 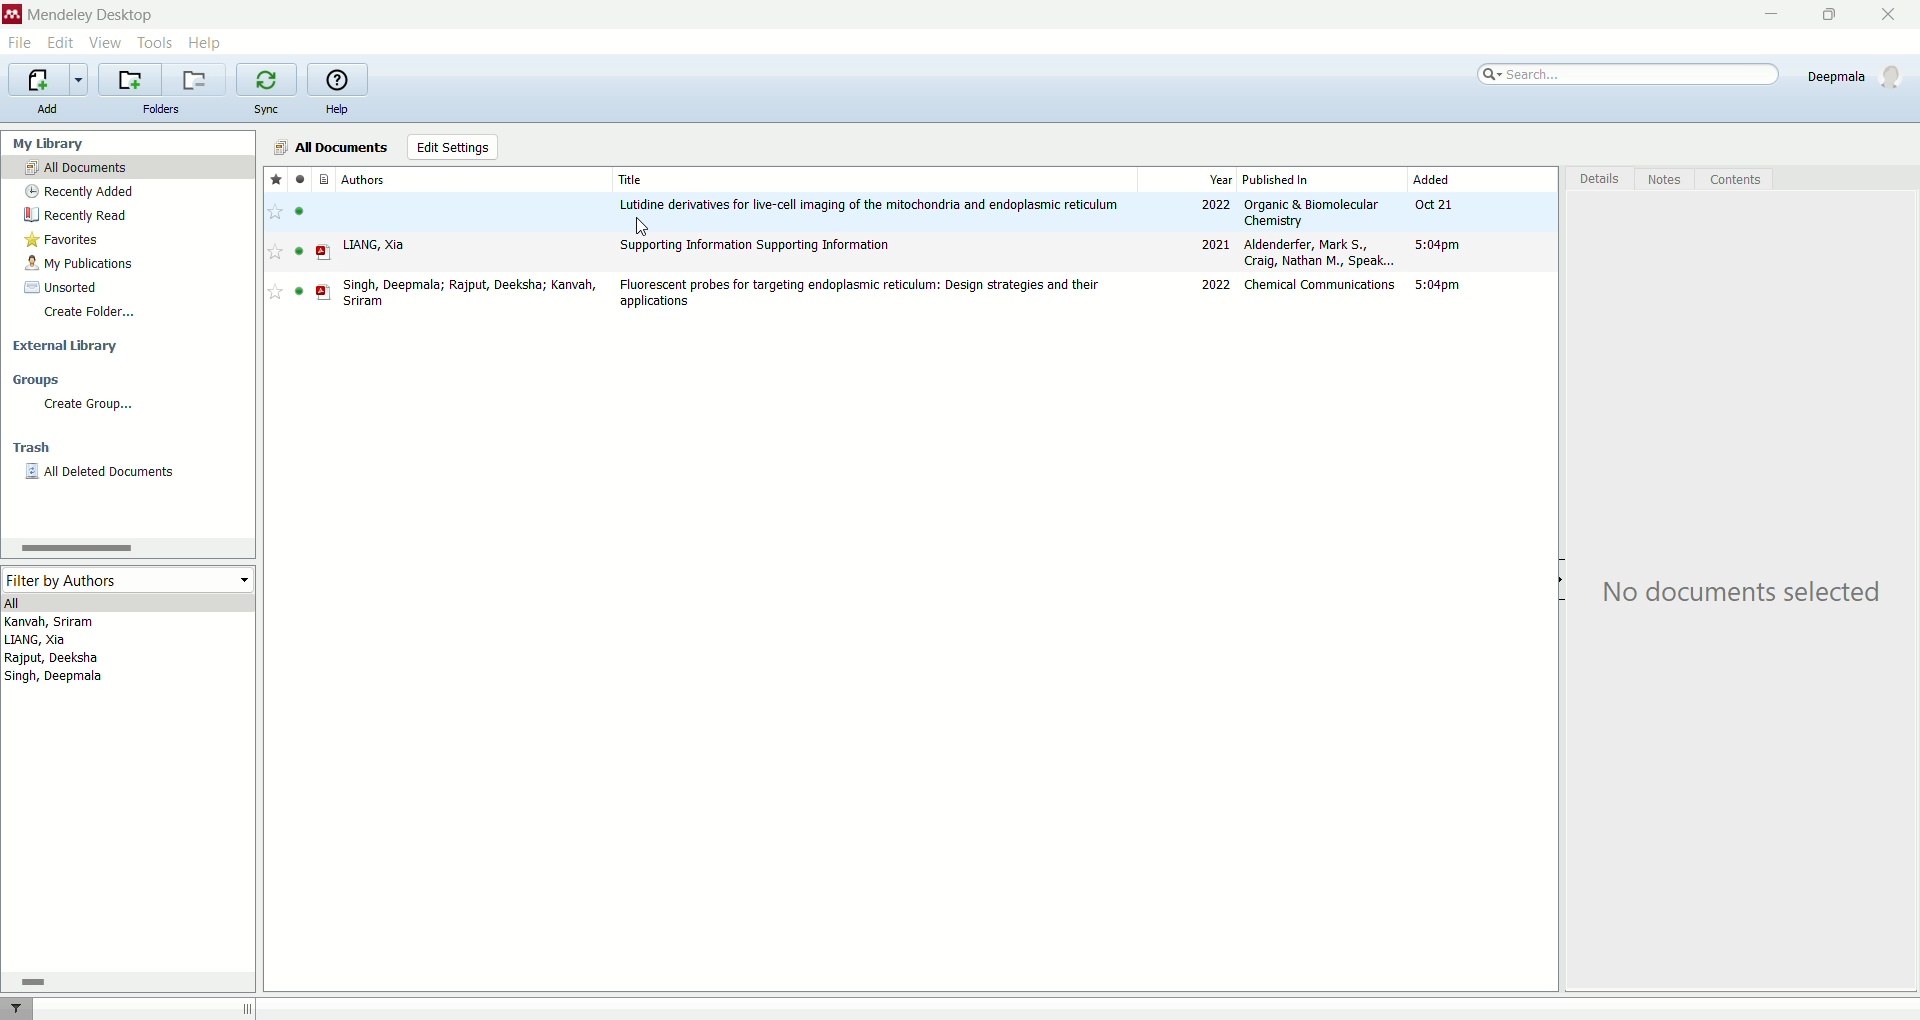 I want to click on online help guide for mendeley, so click(x=338, y=79).